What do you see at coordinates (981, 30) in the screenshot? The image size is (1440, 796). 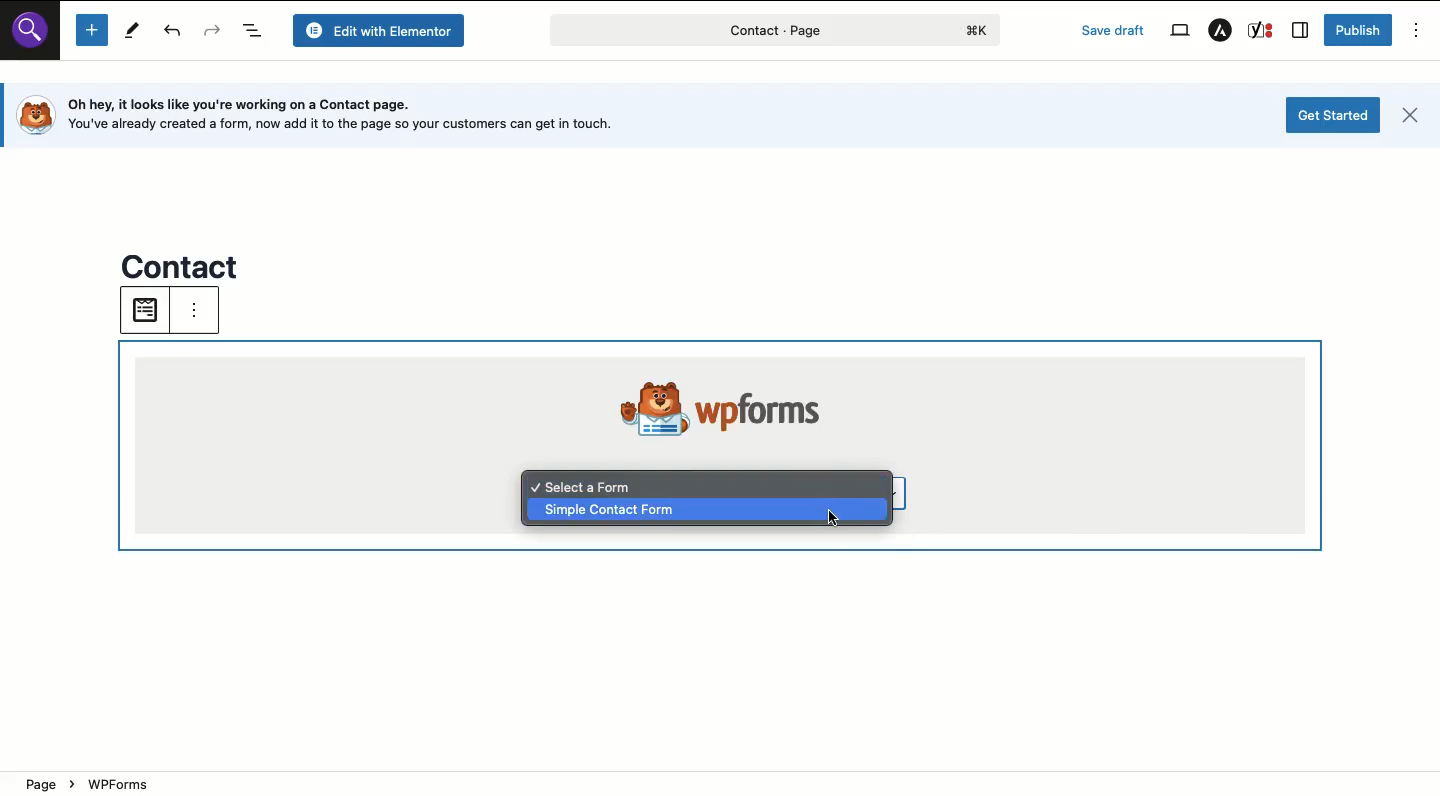 I see `logo` at bounding box center [981, 30].